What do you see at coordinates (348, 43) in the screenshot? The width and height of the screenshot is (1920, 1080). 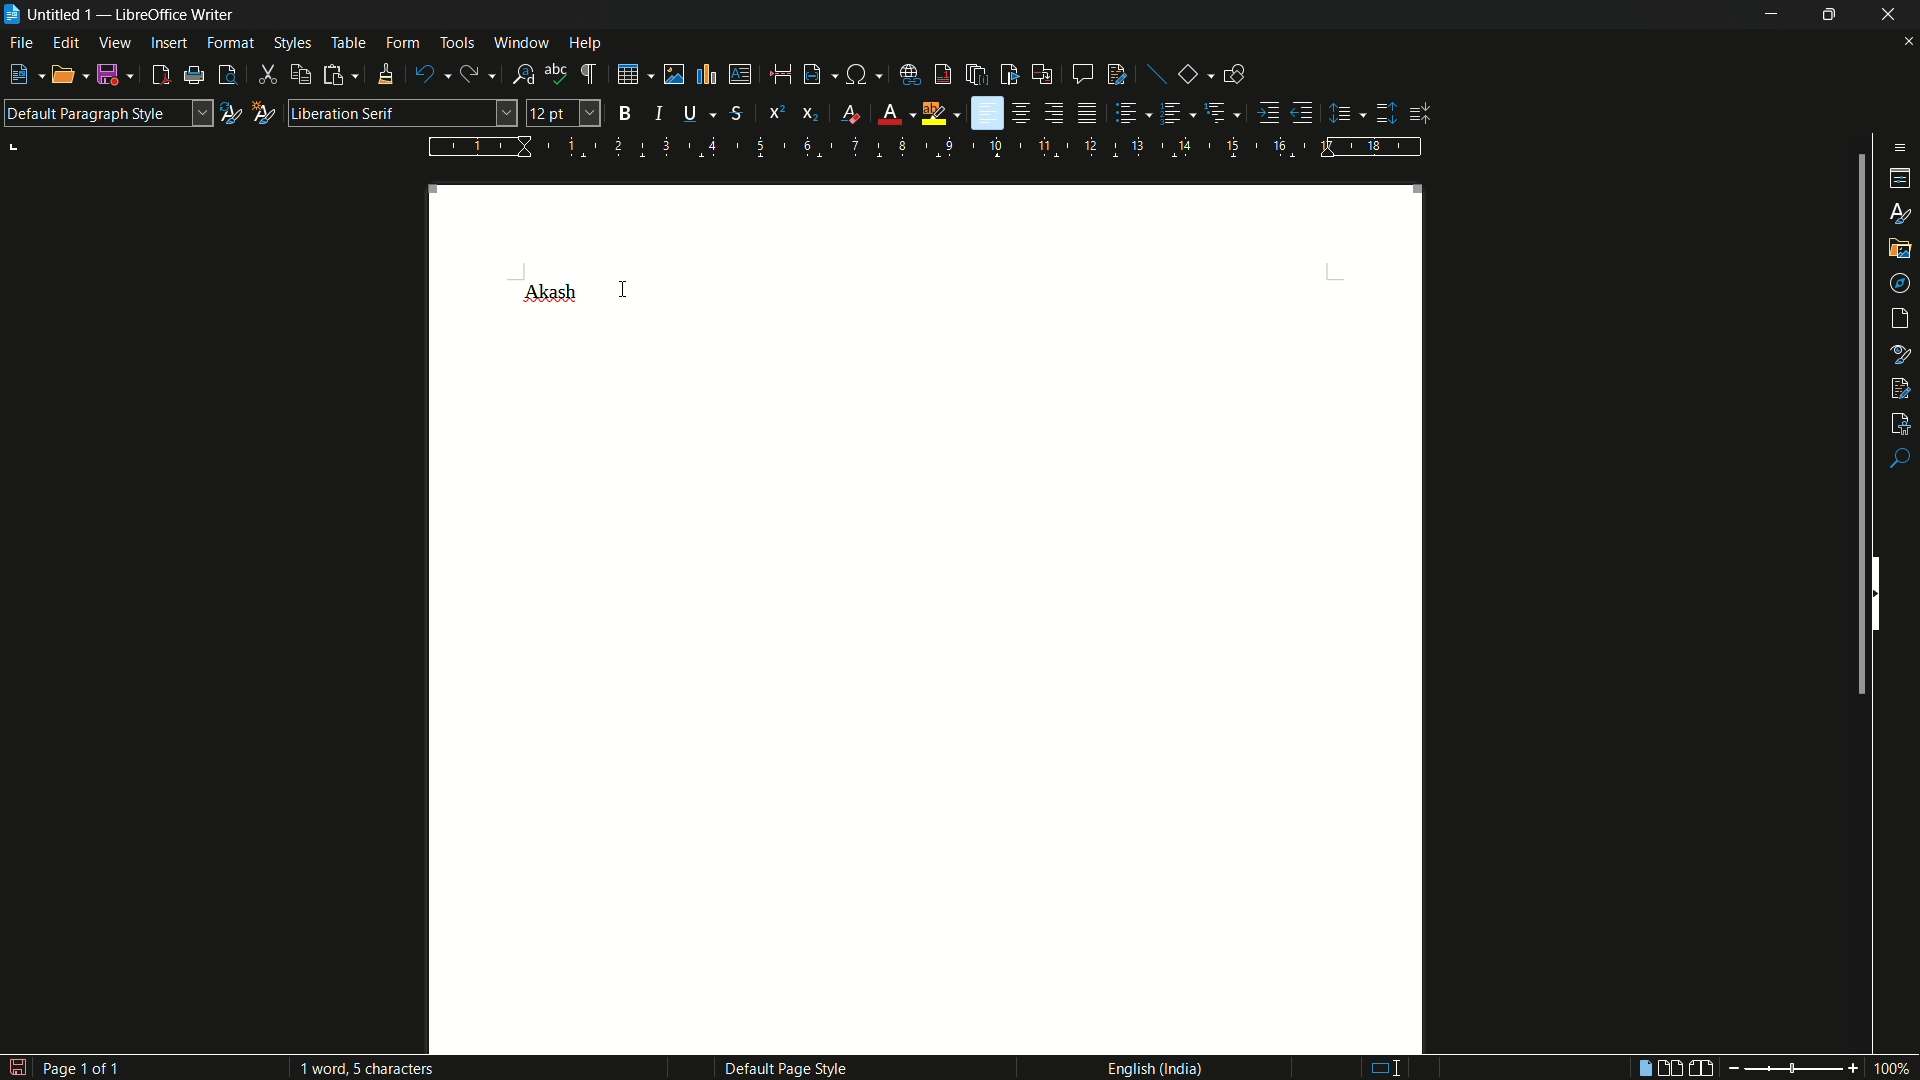 I see `table menu` at bounding box center [348, 43].